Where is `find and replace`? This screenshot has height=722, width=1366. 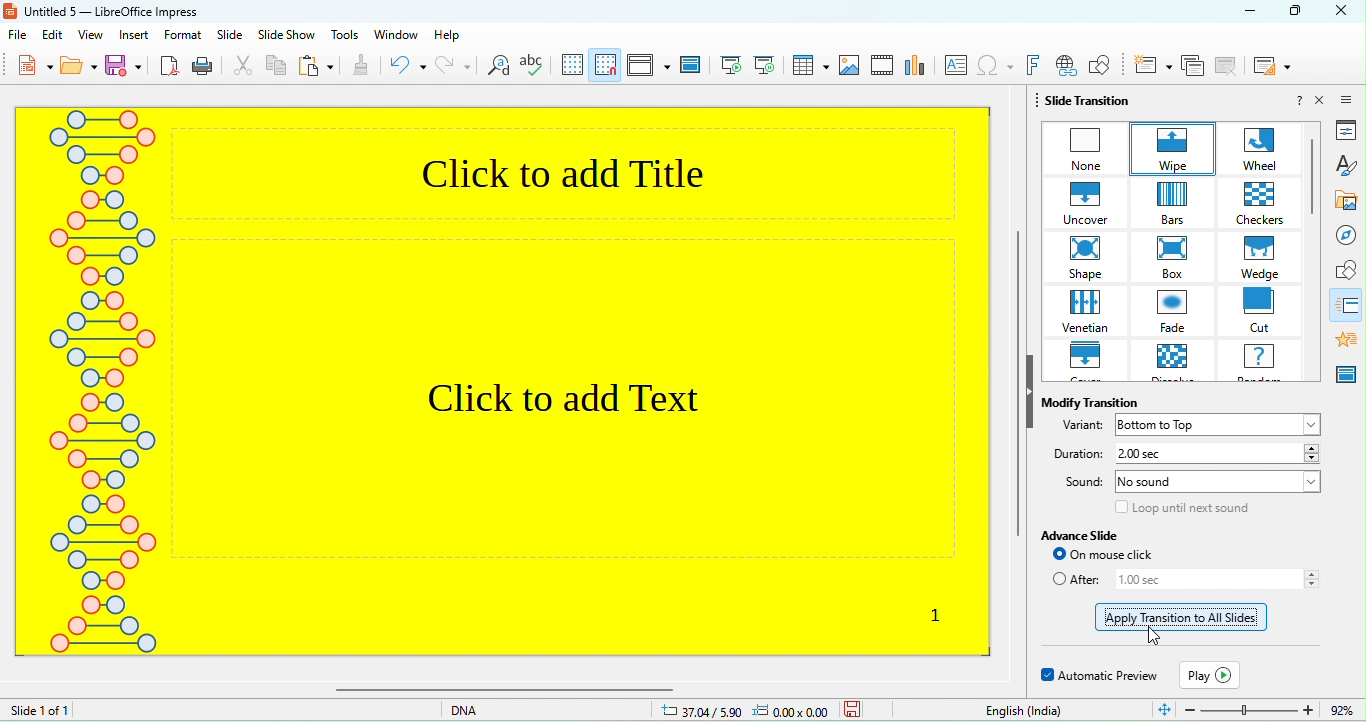
find and replace is located at coordinates (492, 70).